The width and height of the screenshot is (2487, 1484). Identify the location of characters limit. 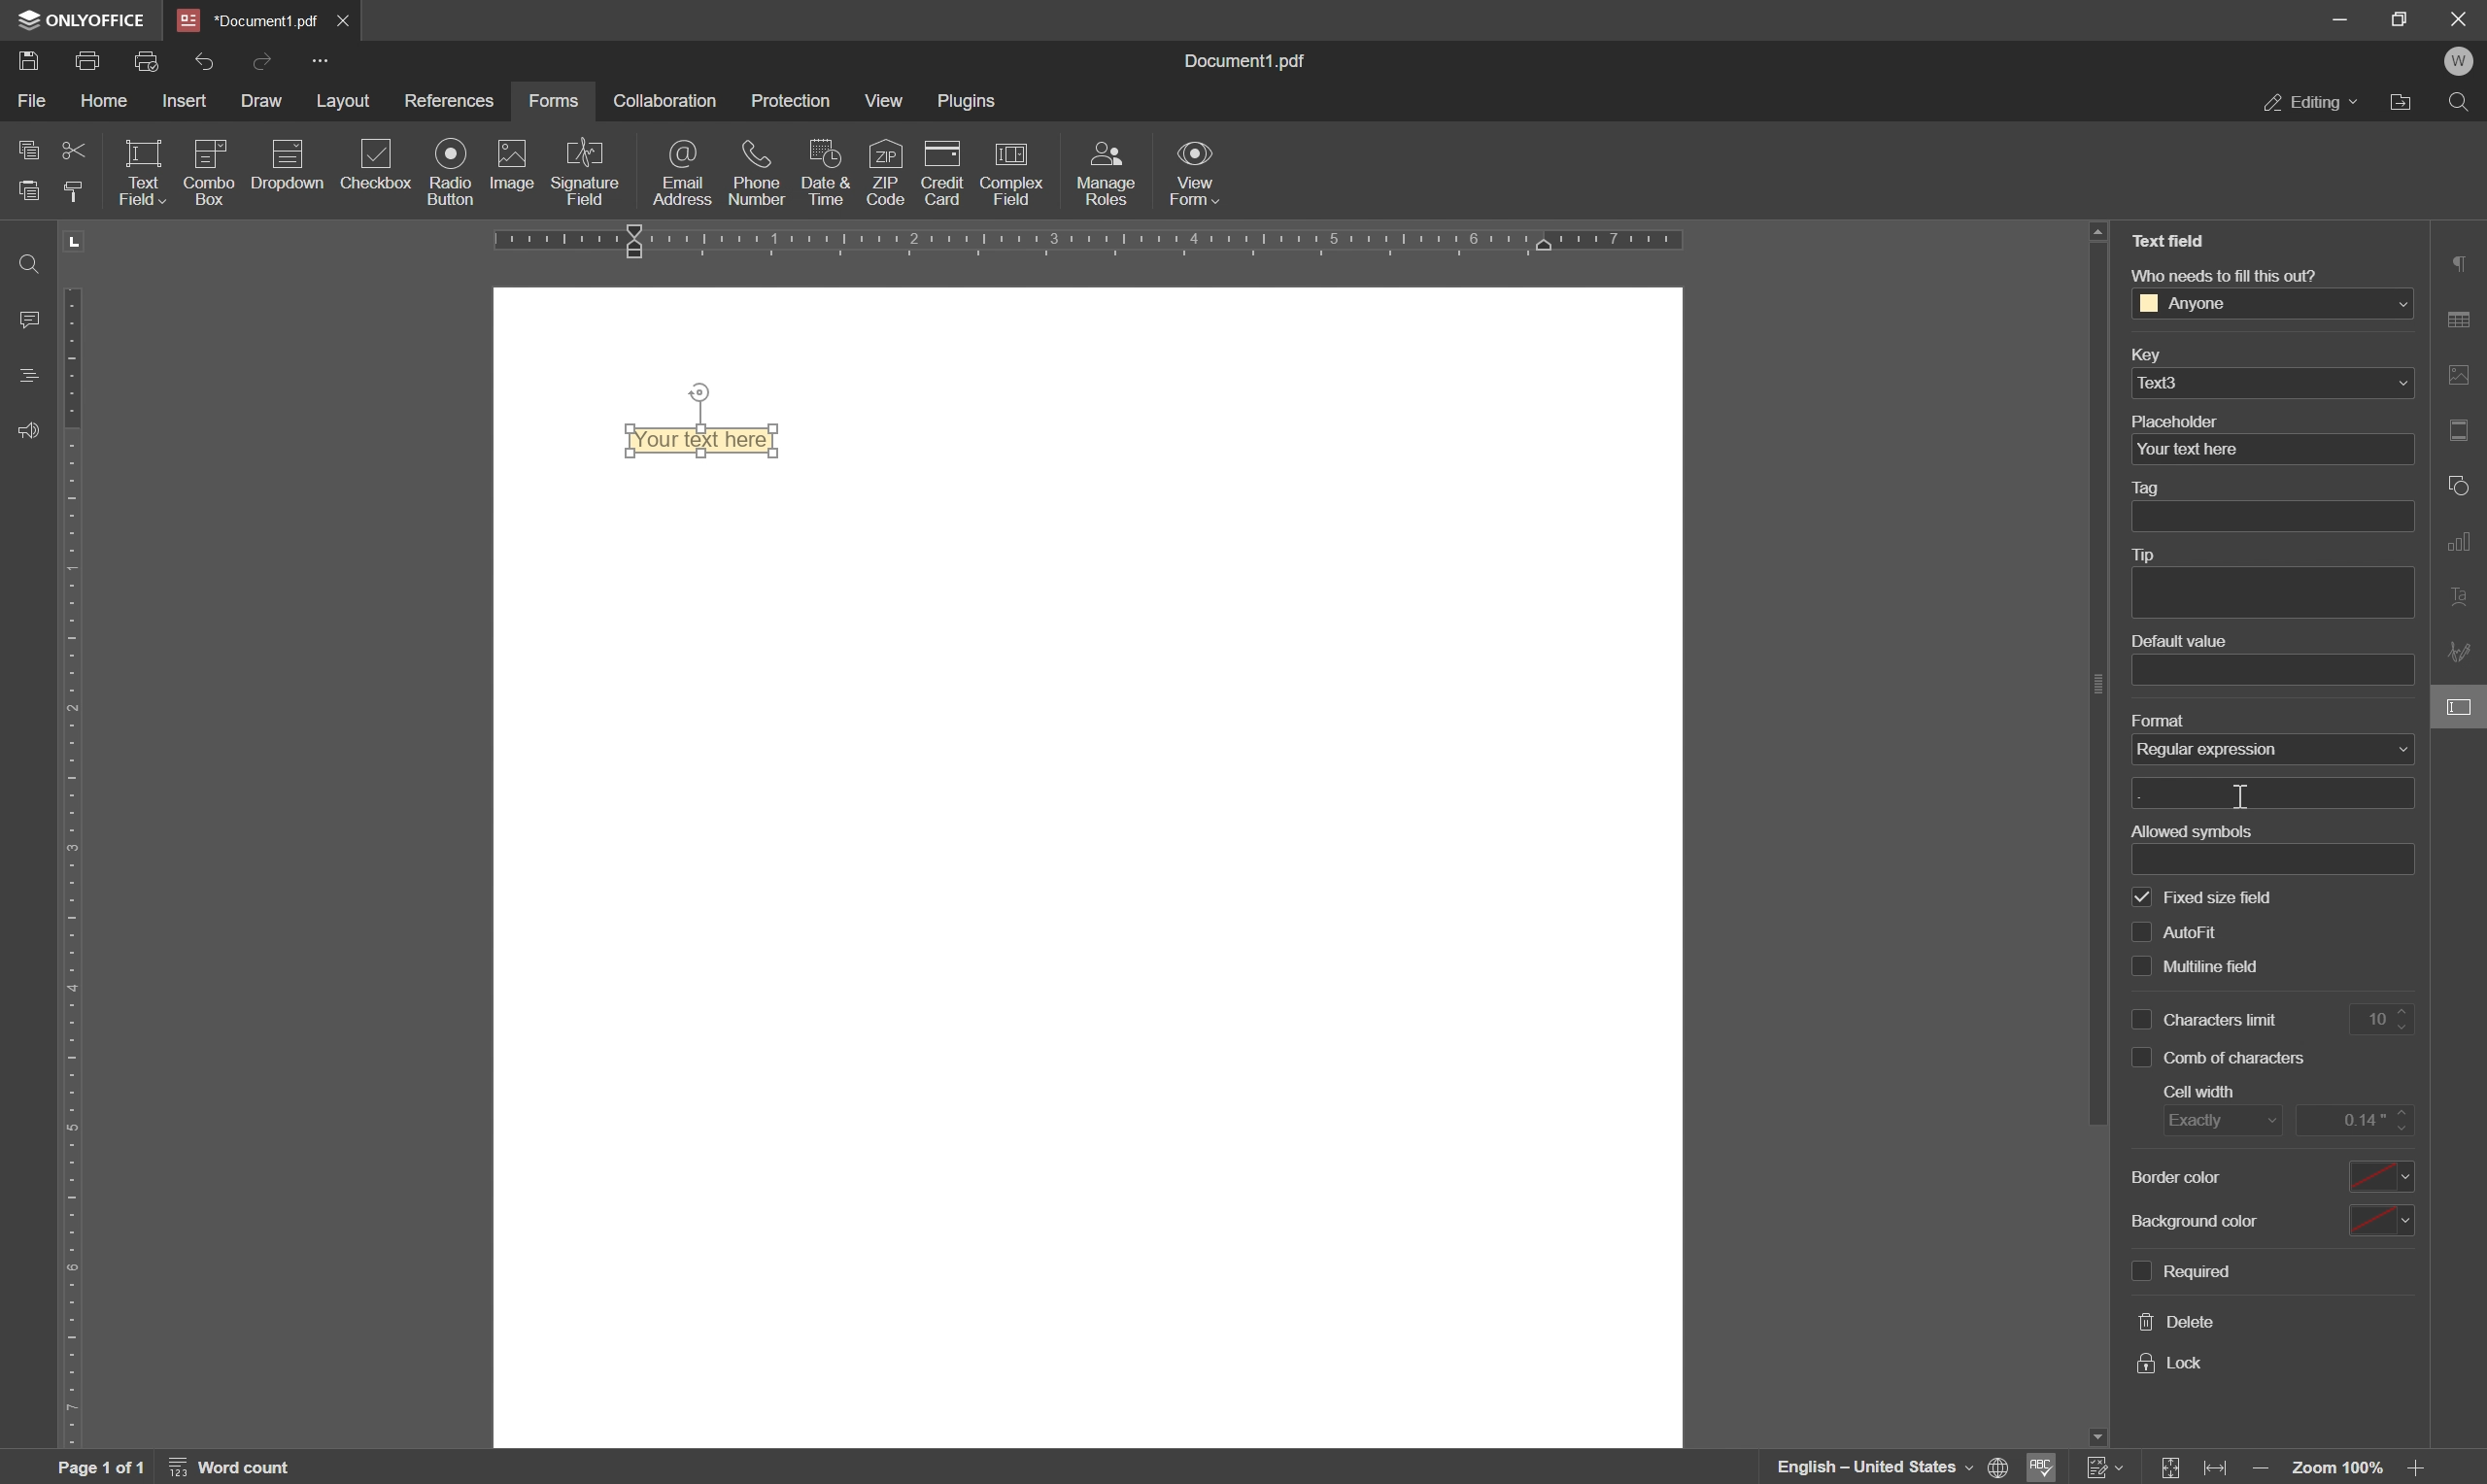
(2227, 965).